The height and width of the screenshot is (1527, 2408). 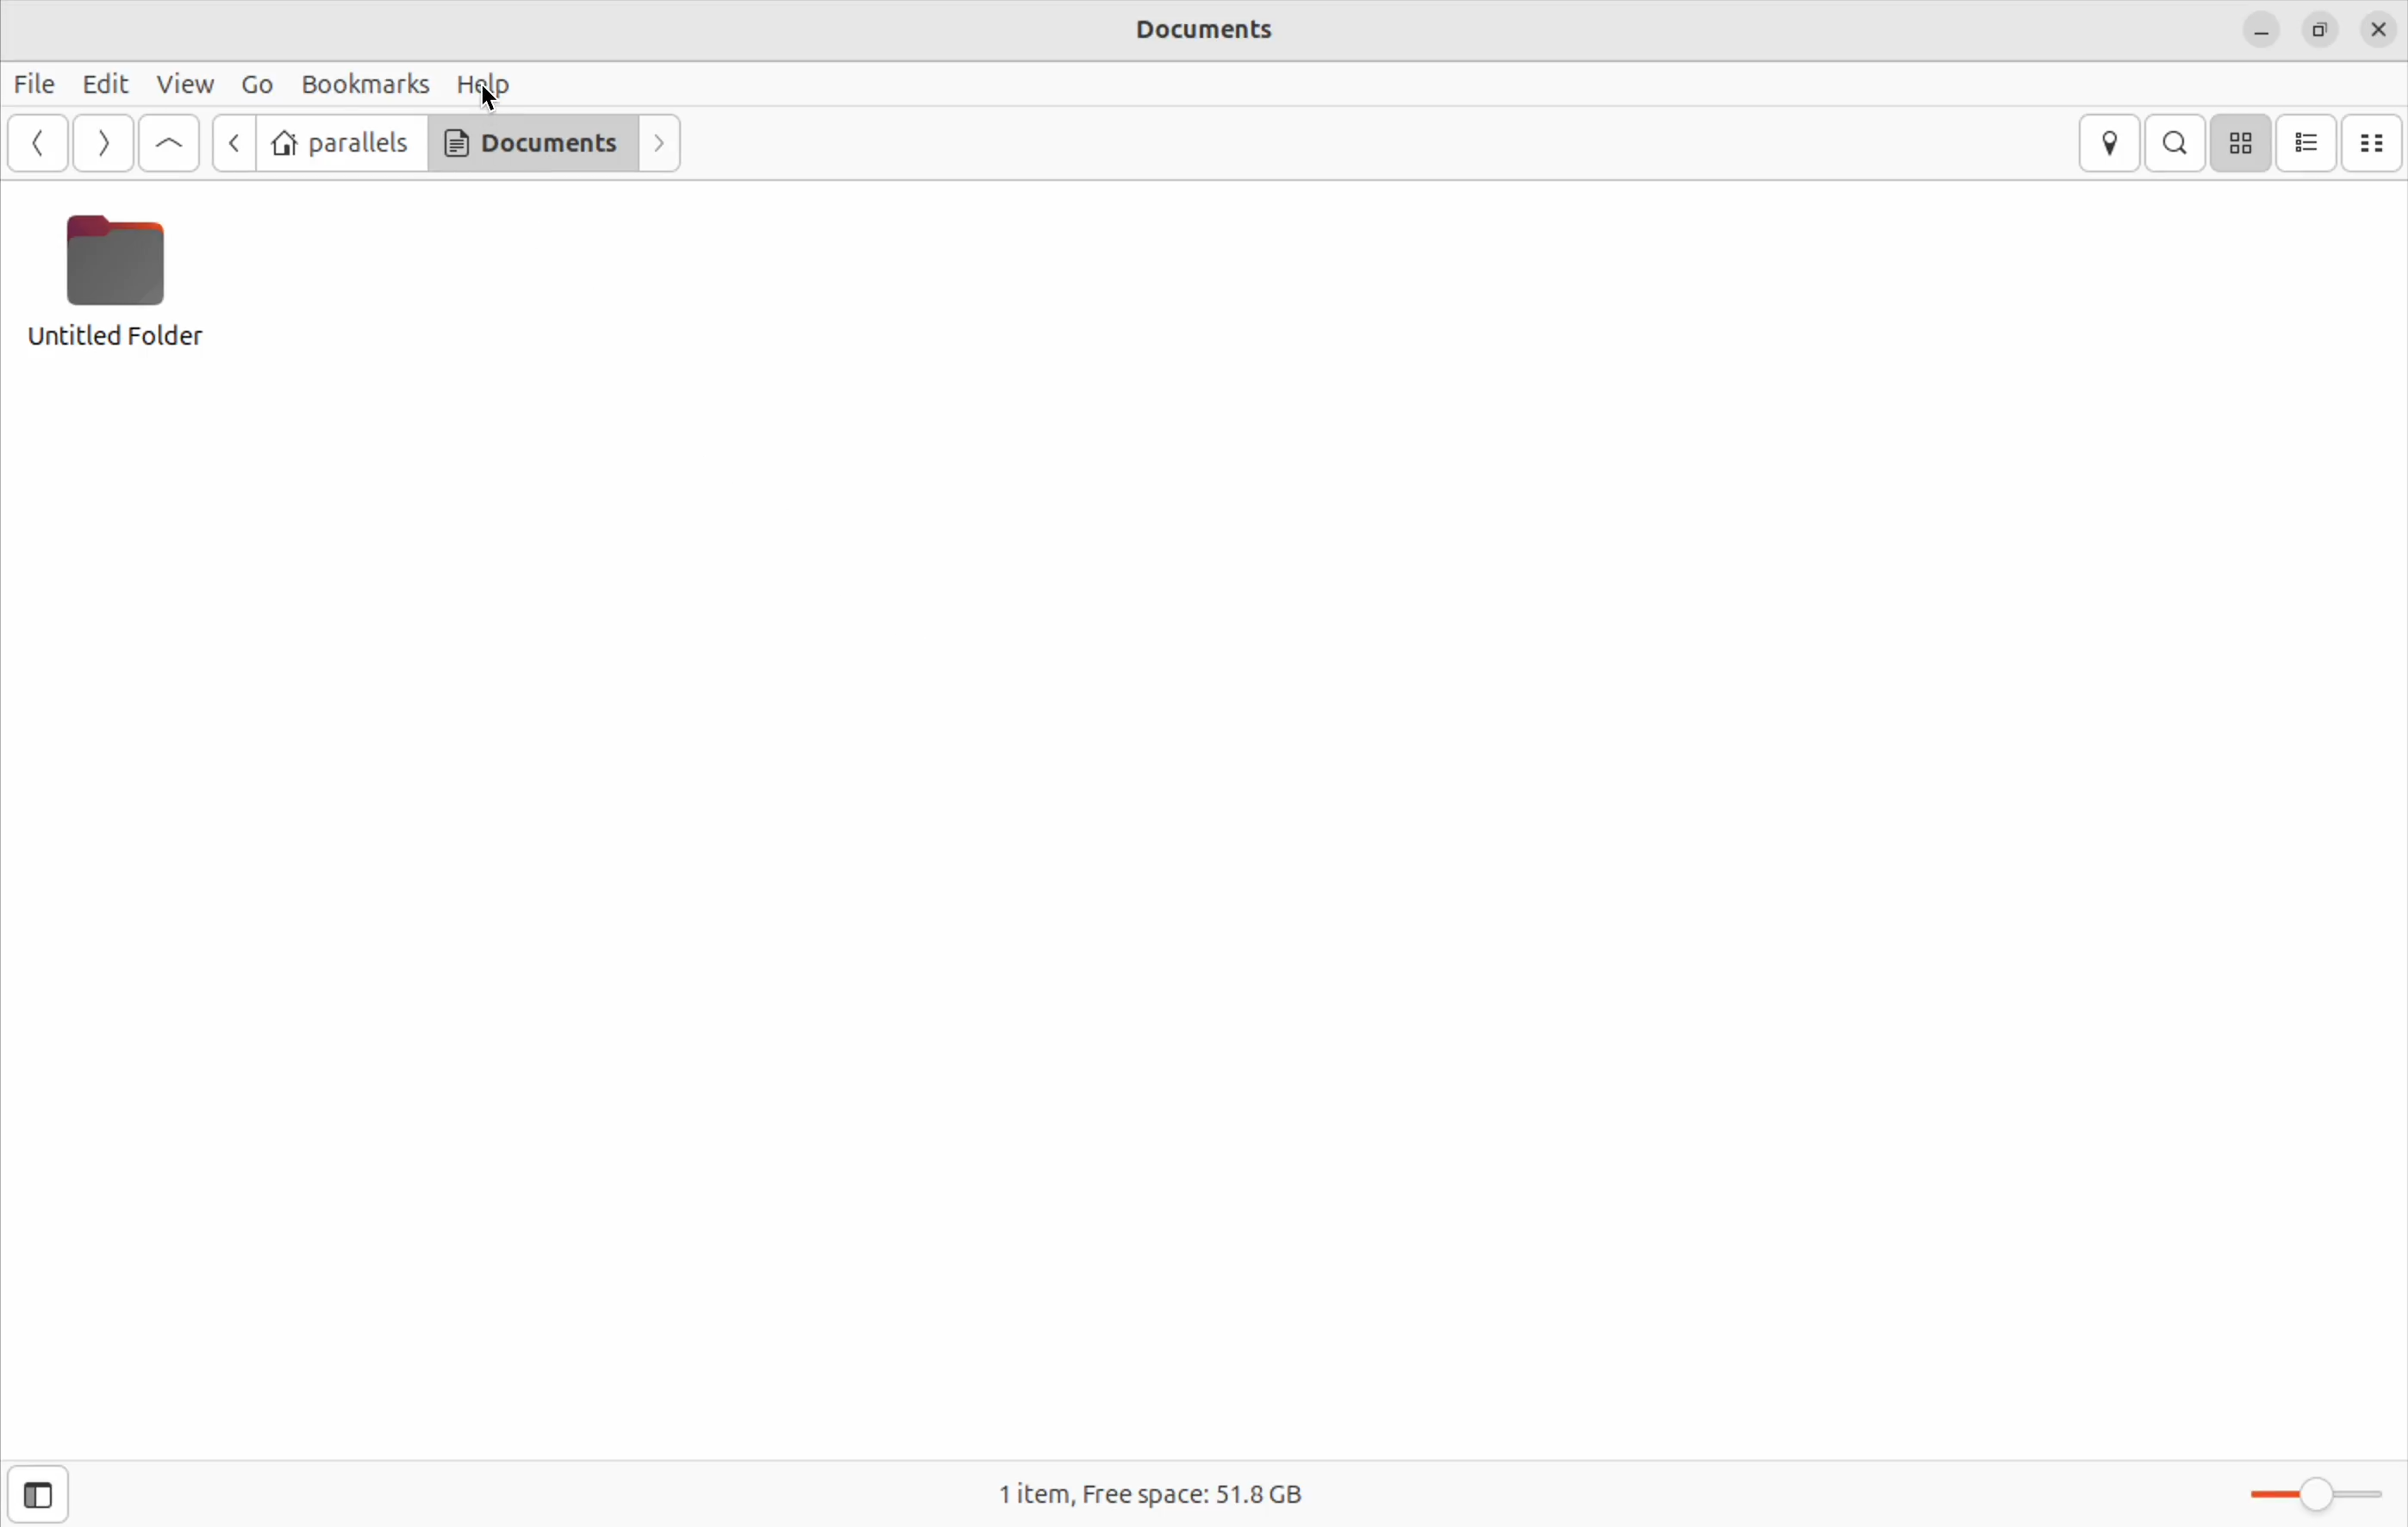 What do you see at coordinates (2261, 27) in the screenshot?
I see `minimize` at bounding box center [2261, 27].